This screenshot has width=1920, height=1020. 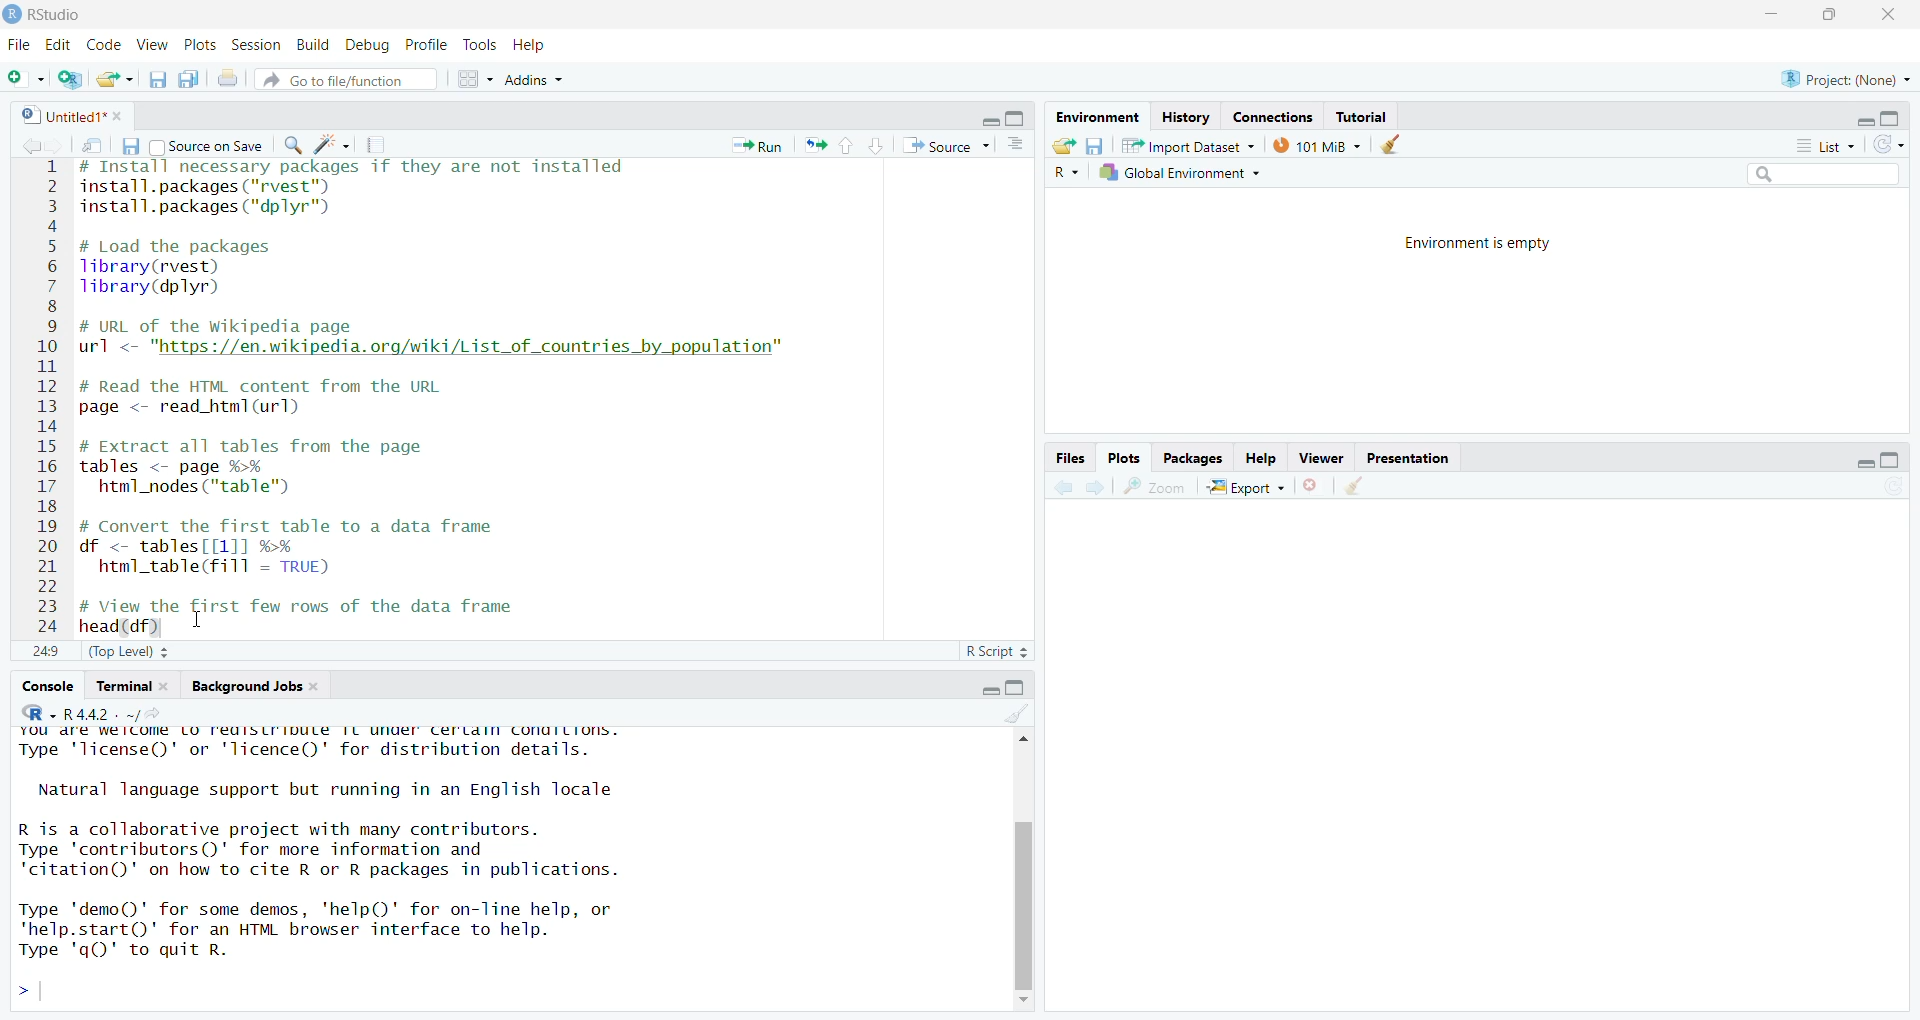 What do you see at coordinates (375, 144) in the screenshot?
I see `compile report` at bounding box center [375, 144].